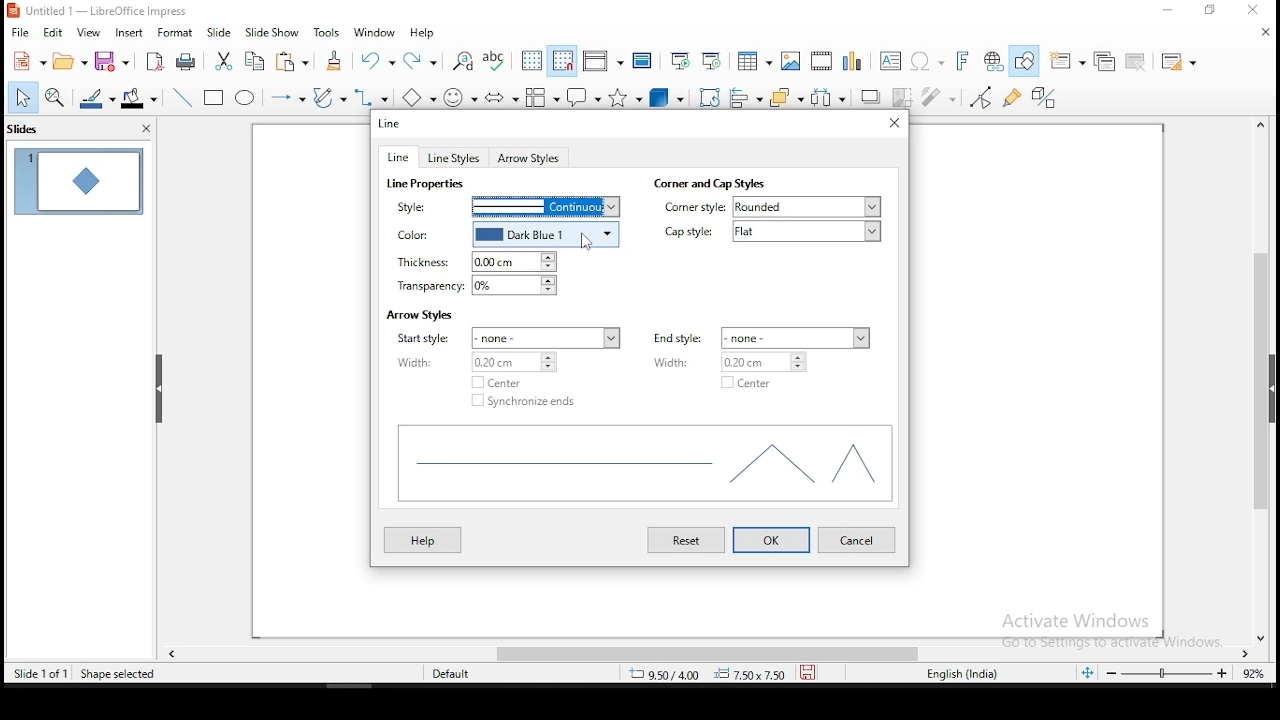  Describe the element at coordinates (811, 231) in the screenshot. I see `flat` at that location.